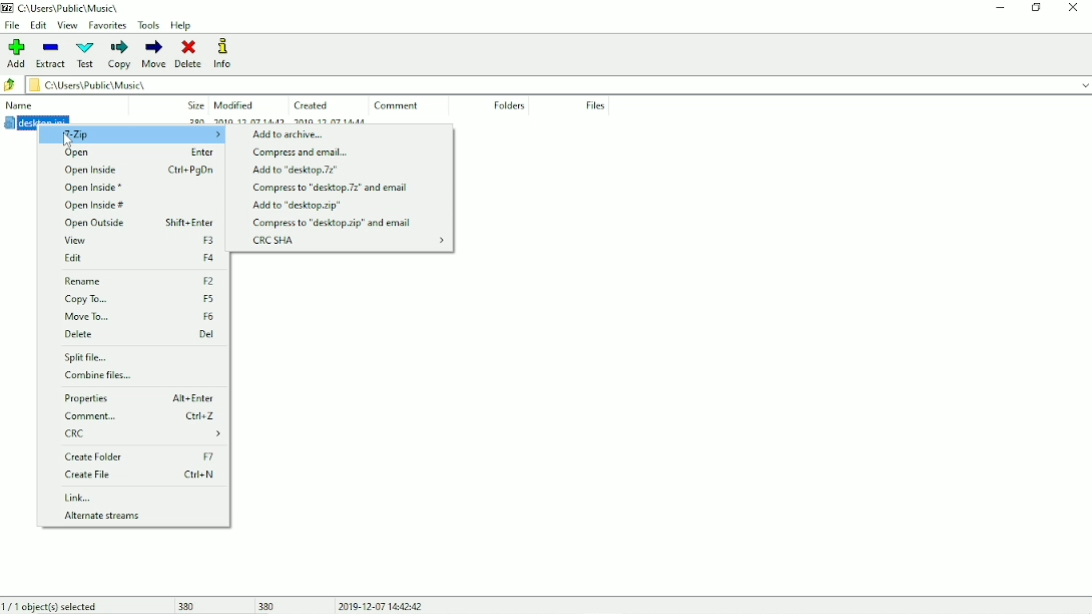 This screenshot has width=1092, height=614. What do you see at coordinates (71, 141) in the screenshot?
I see `cursor` at bounding box center [71, 141].